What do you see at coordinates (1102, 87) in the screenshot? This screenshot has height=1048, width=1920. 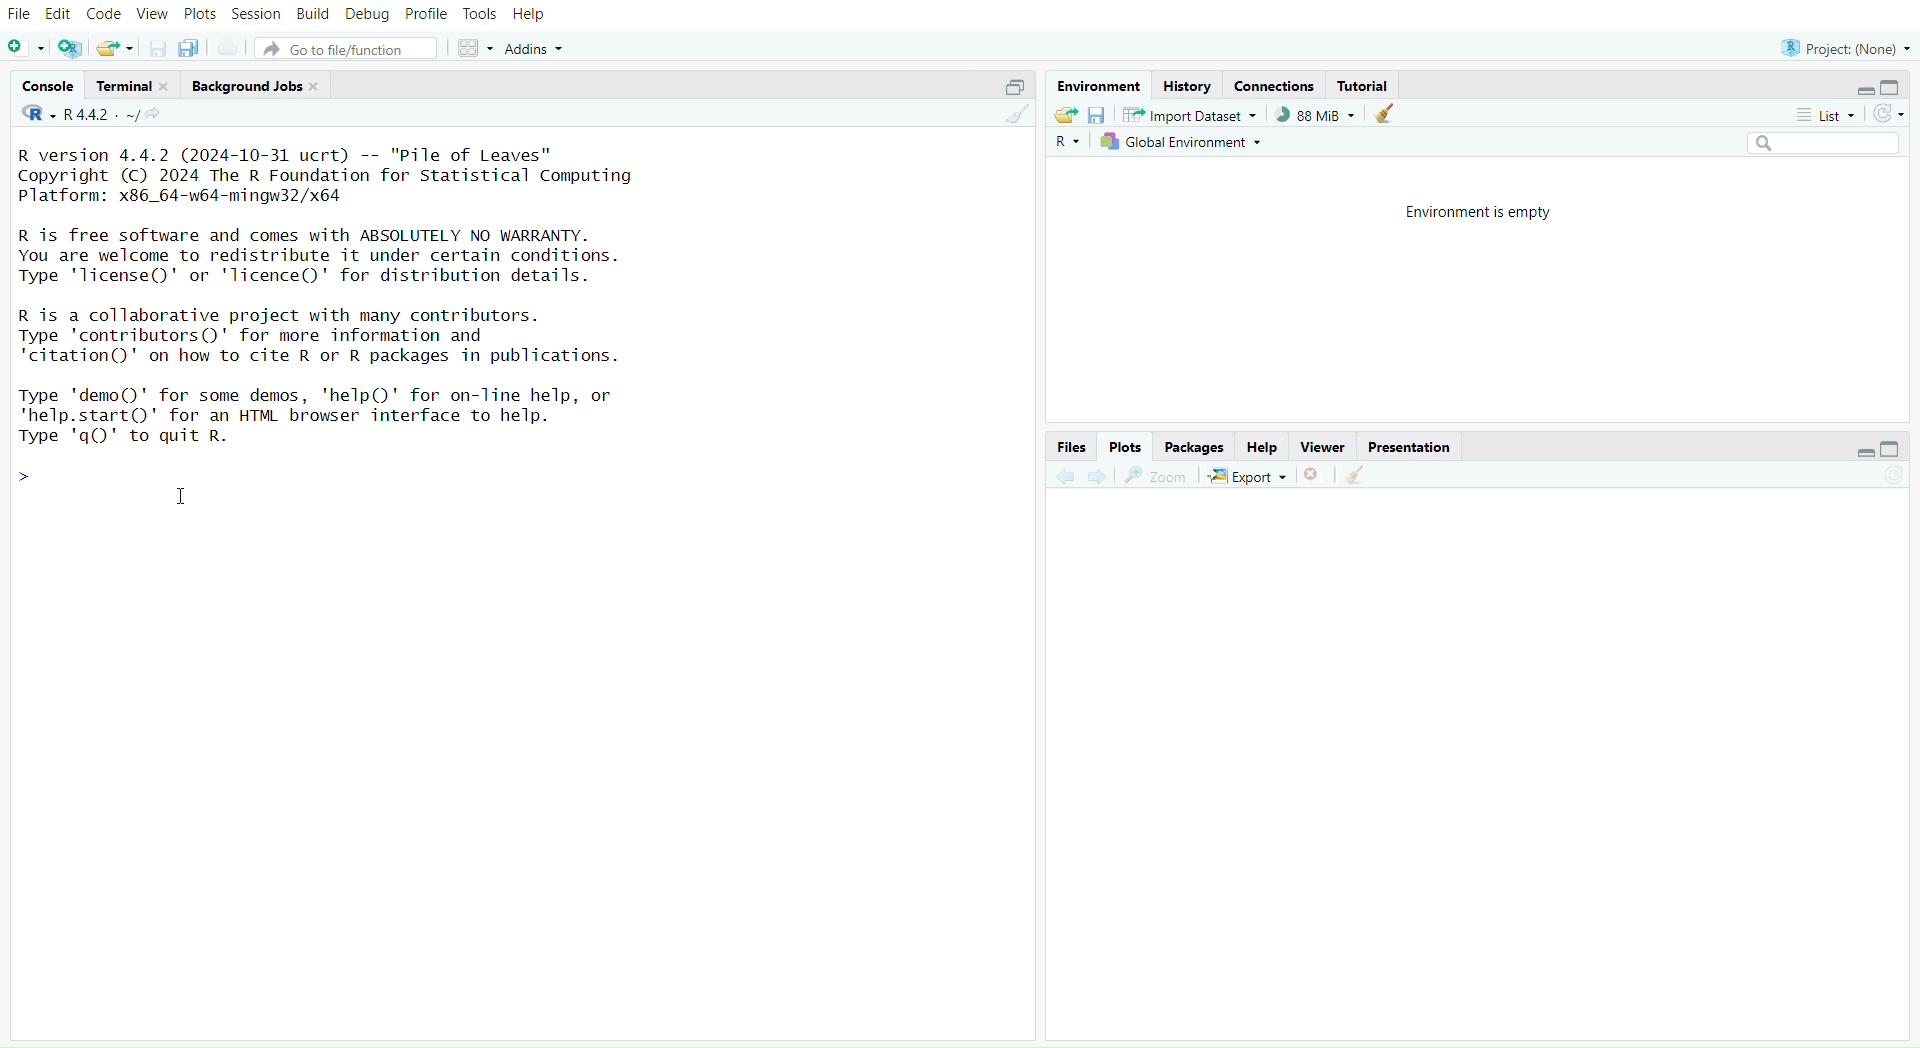 I see `environment` at bounding box center [1102, 87].